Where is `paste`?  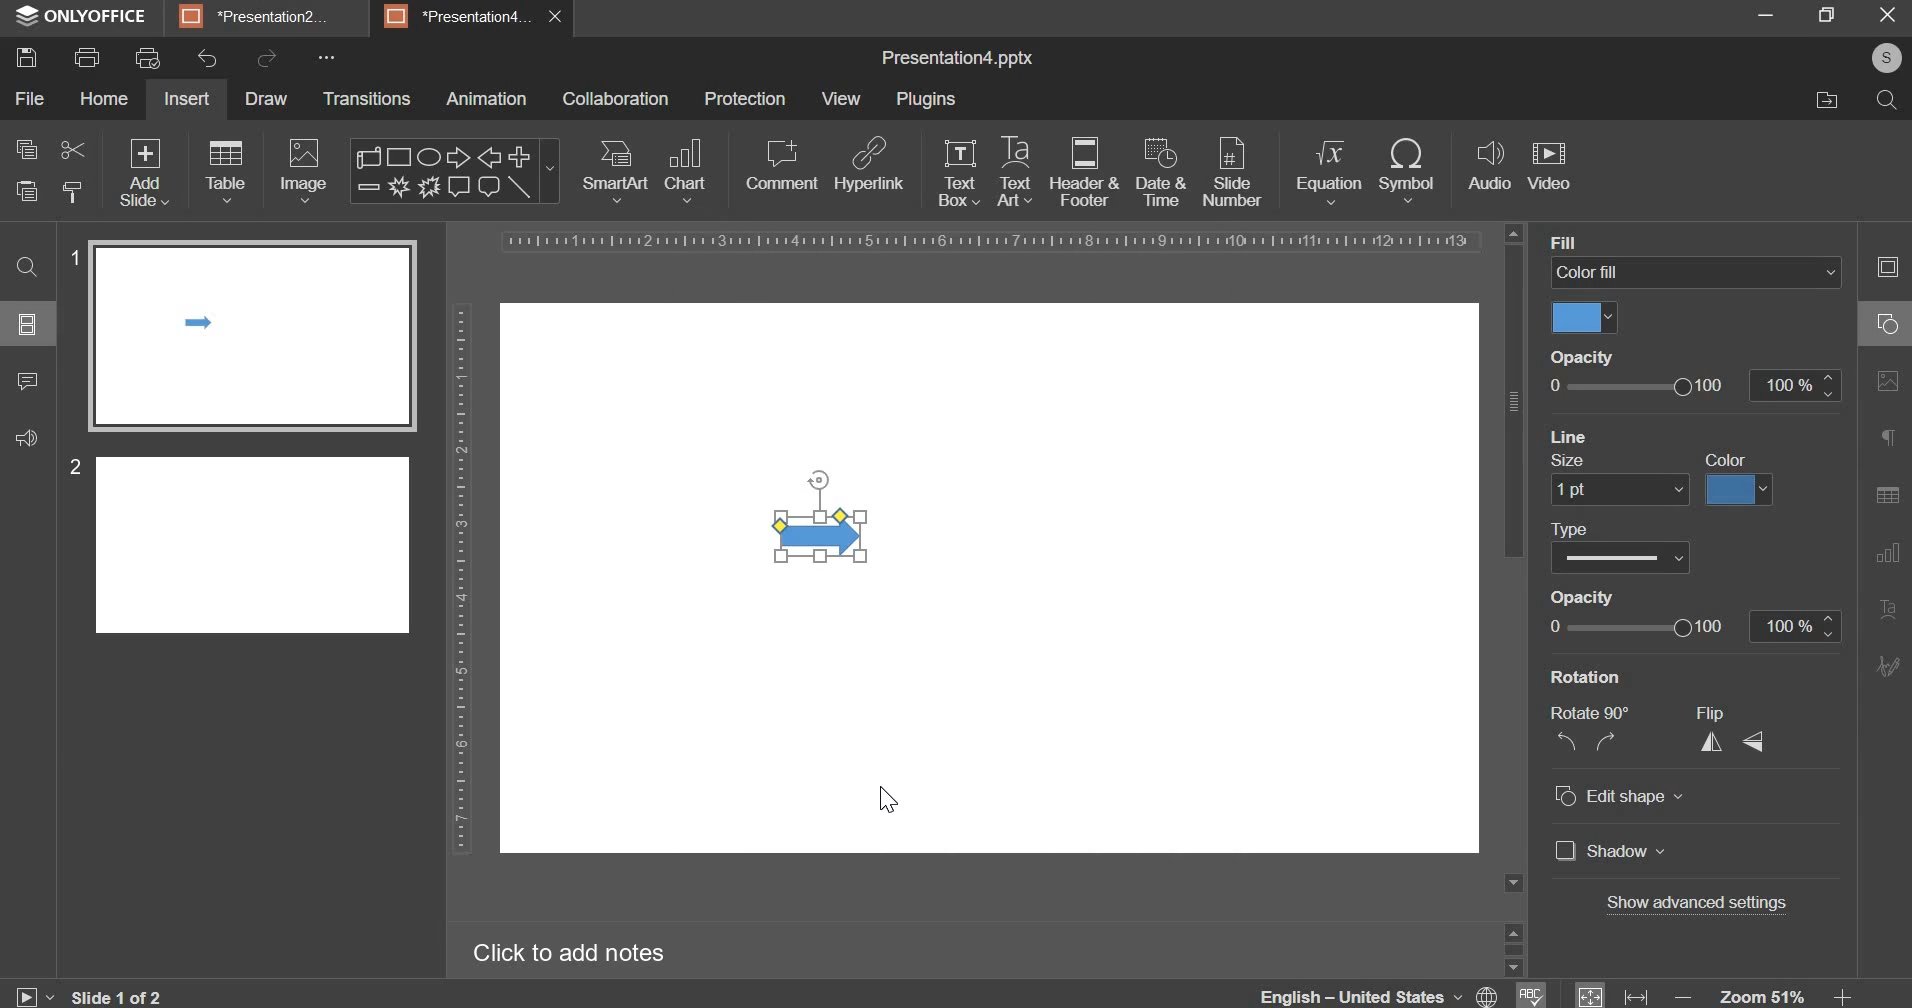 paste is located at coordinates (24, 191).